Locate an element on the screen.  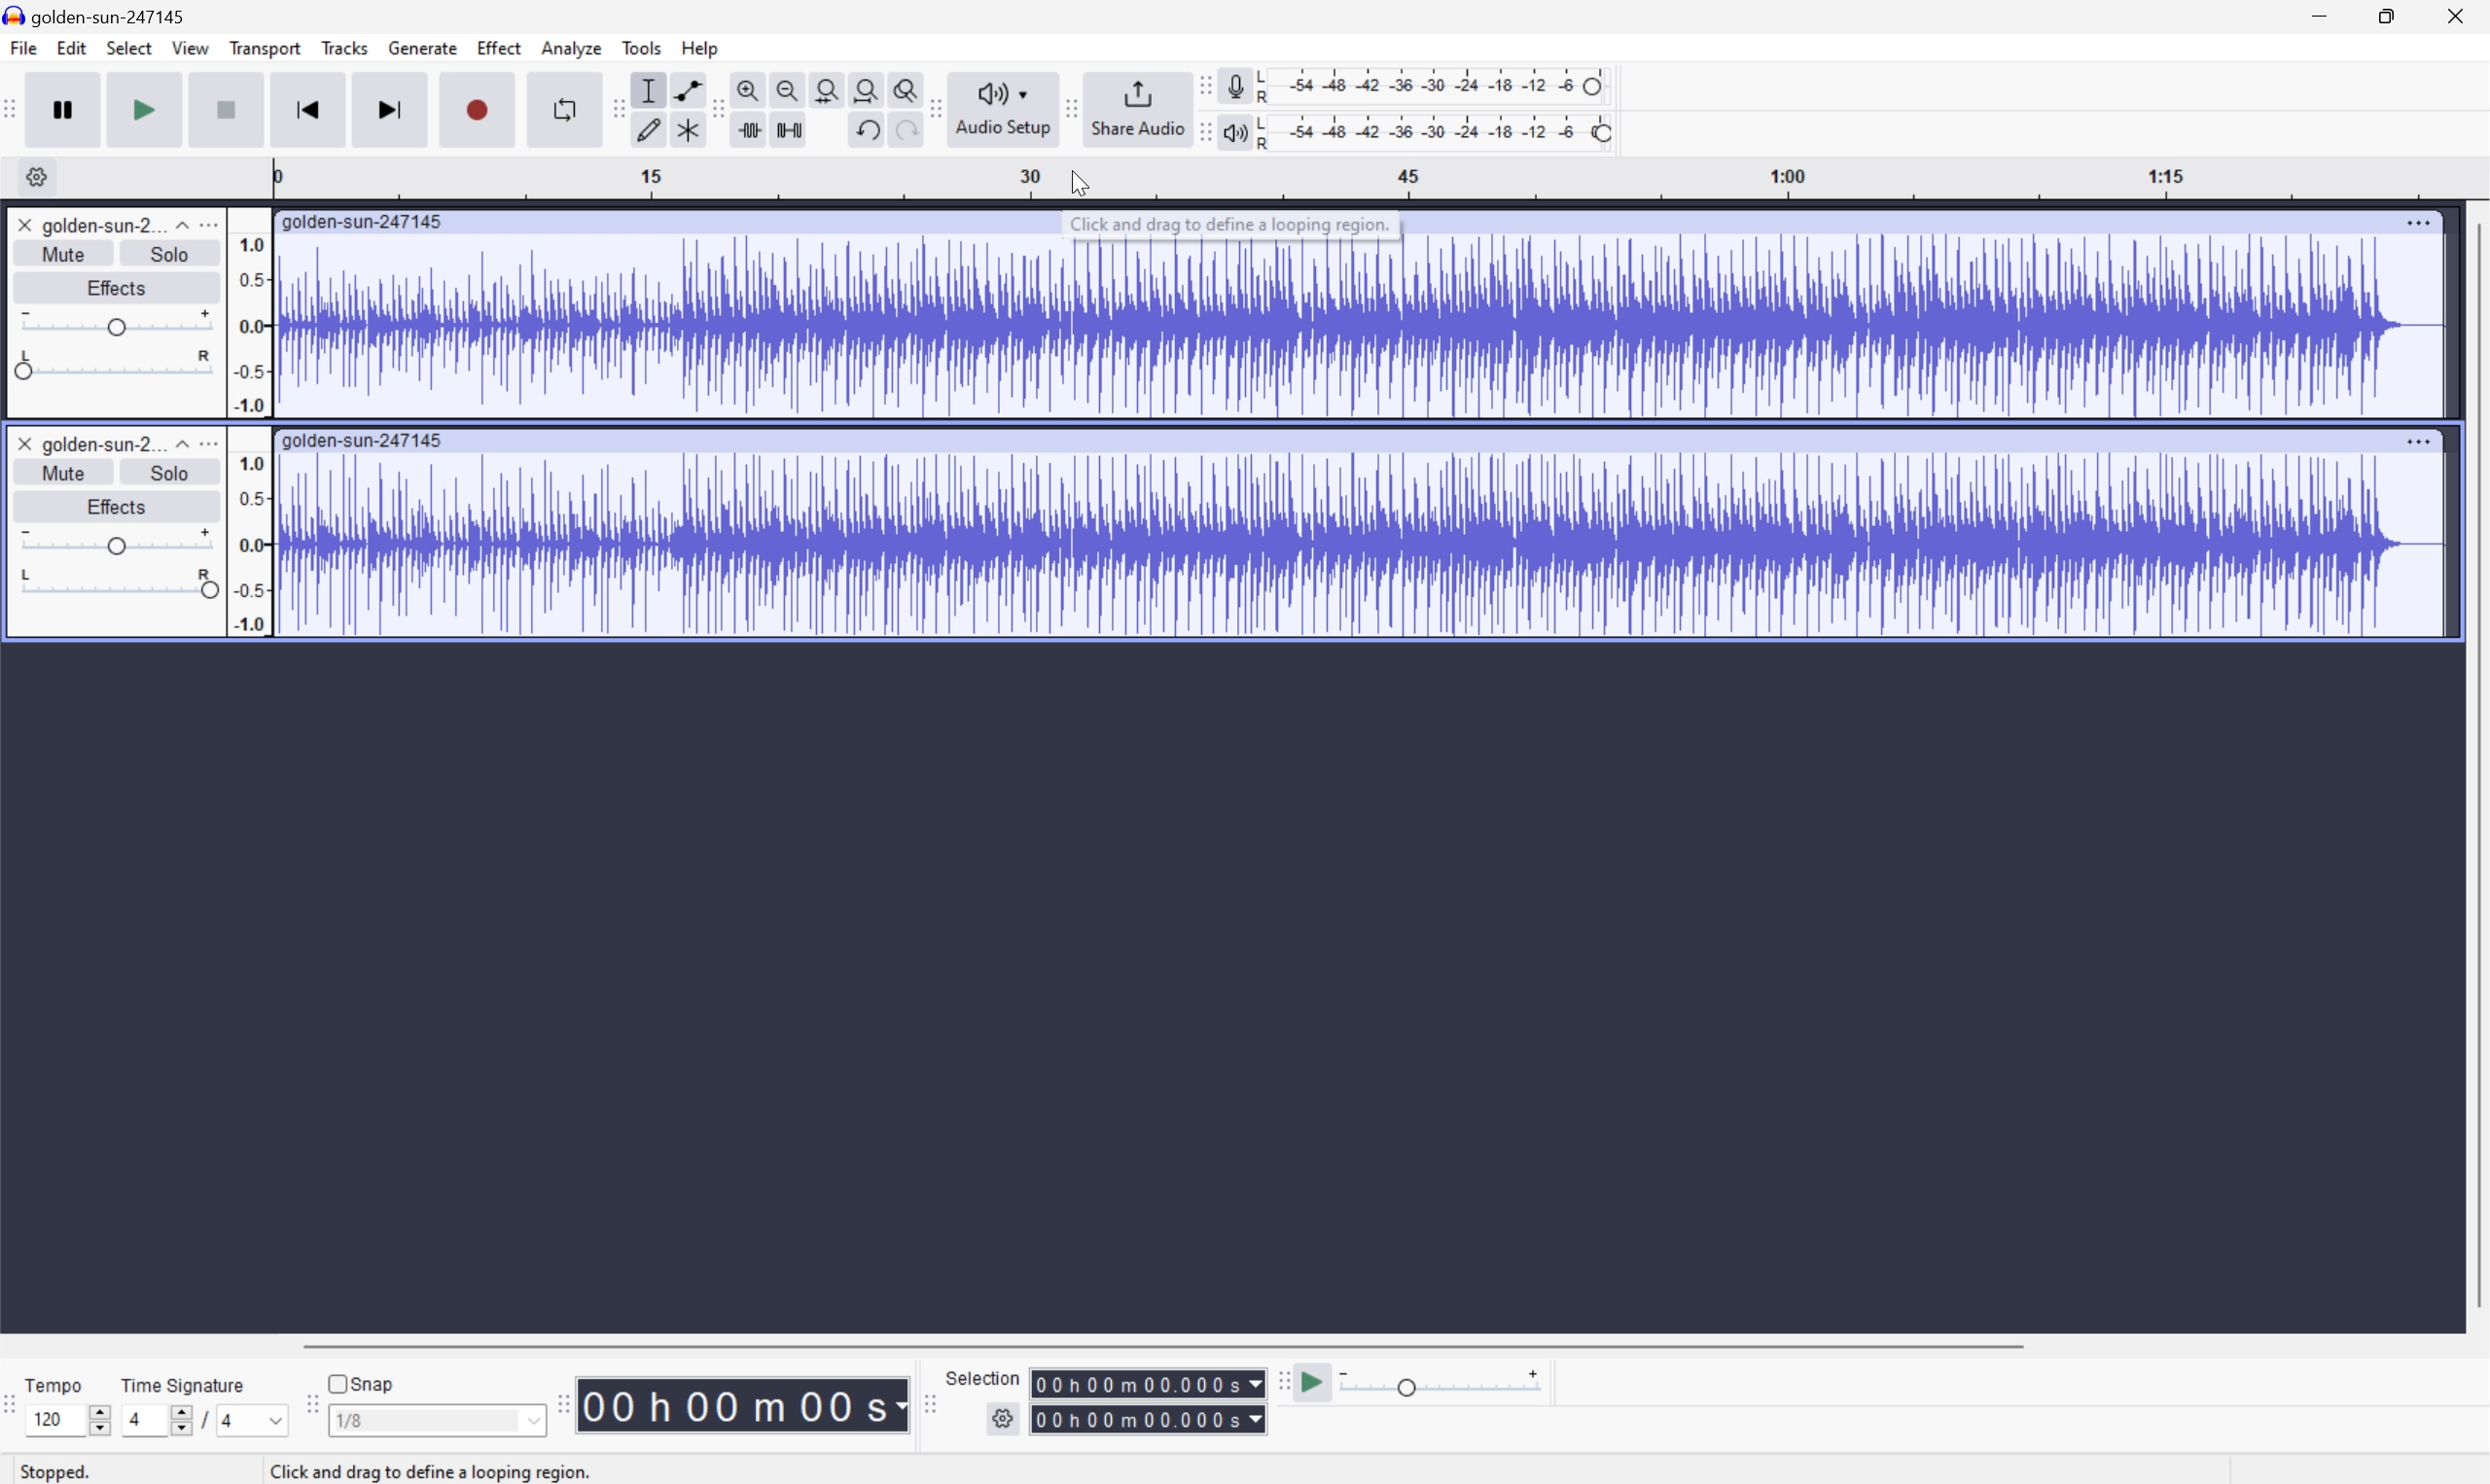
Scroll Bar is located at coordinates (1167, 1344).